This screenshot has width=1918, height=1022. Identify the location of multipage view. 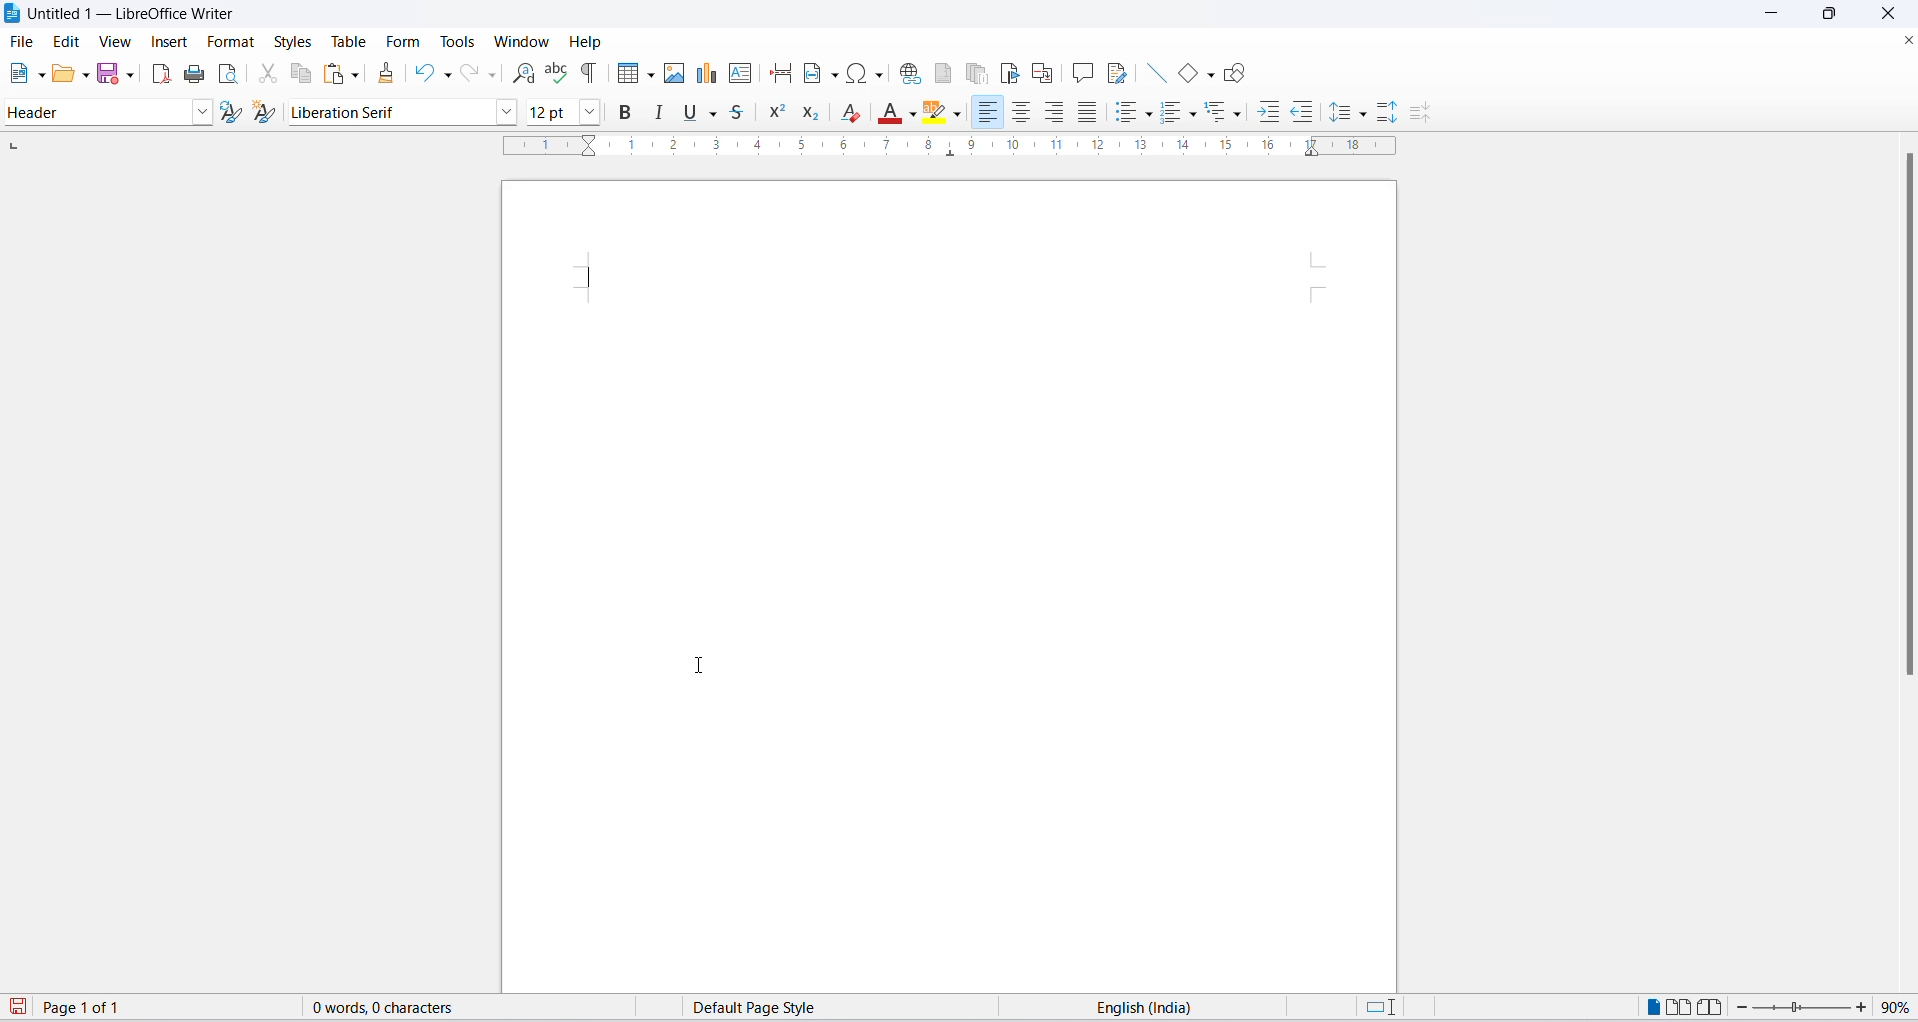
(1677, 1007).